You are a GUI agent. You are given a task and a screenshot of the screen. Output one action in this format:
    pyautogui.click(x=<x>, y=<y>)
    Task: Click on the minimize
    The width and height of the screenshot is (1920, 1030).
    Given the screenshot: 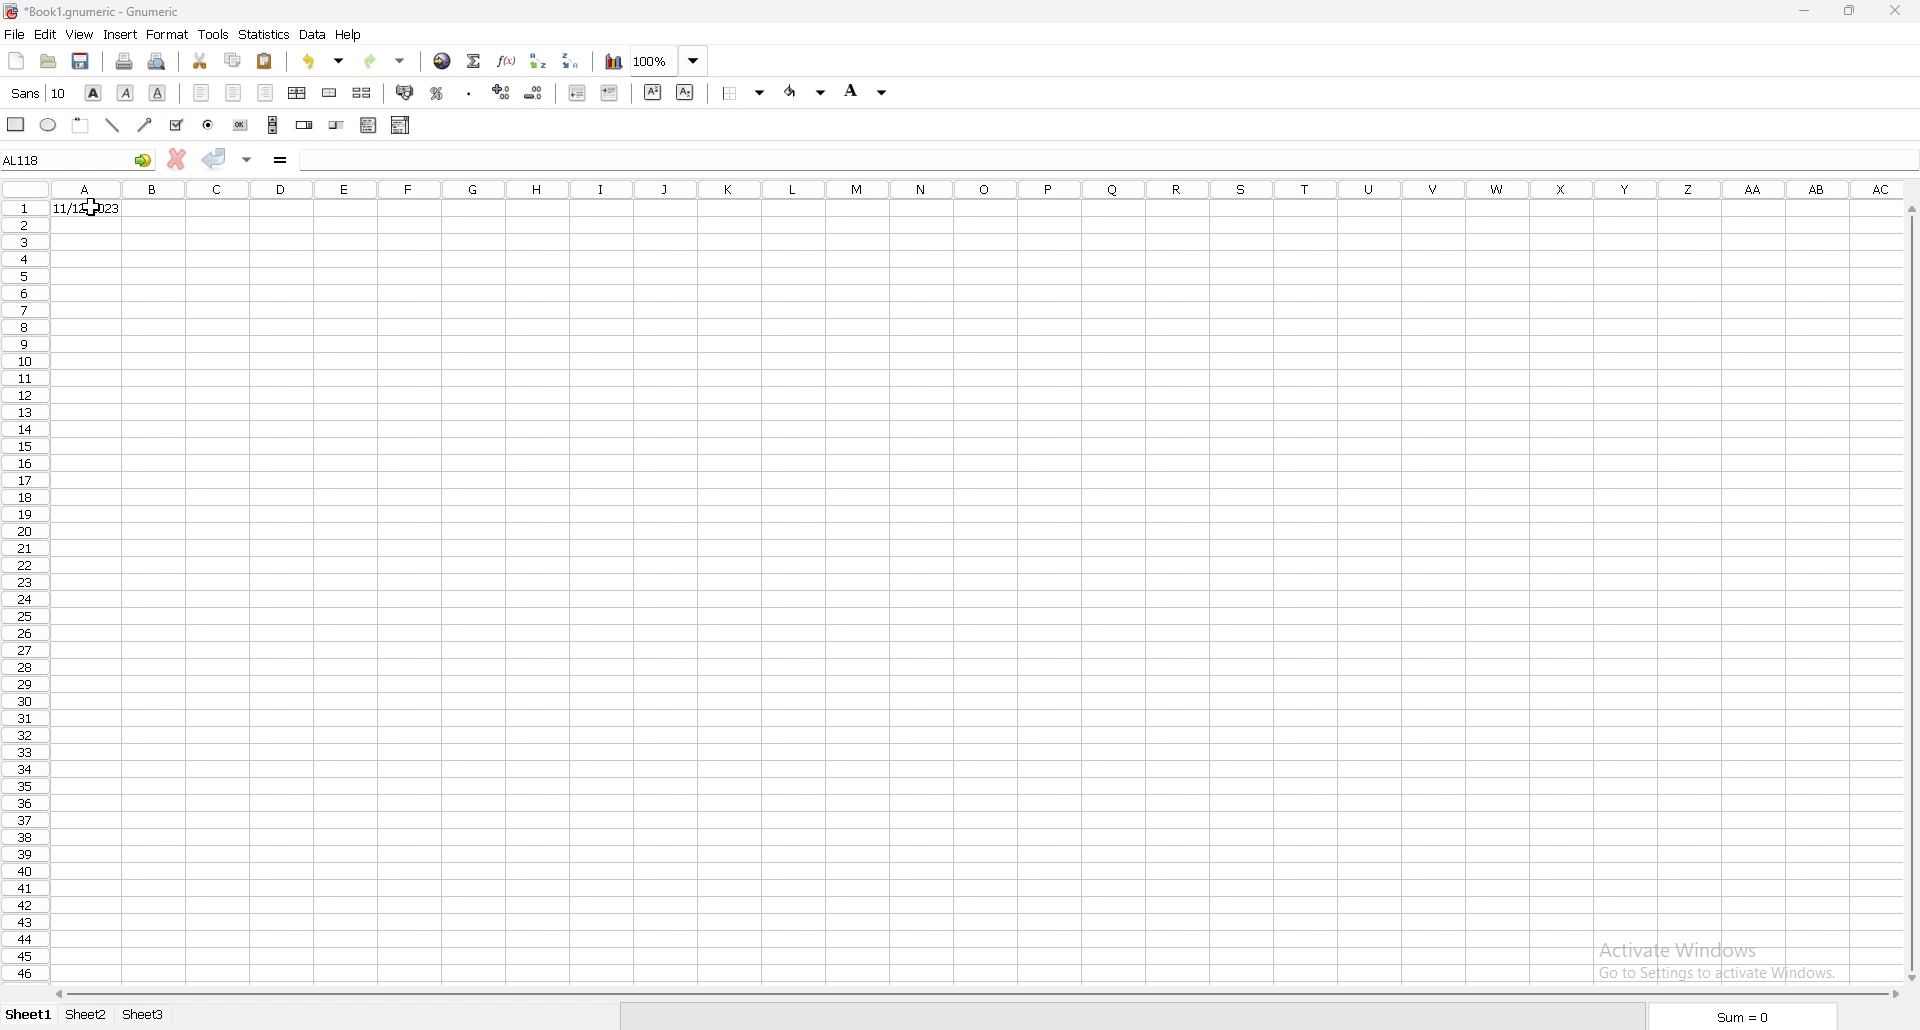 What is the action you would take?
    pyautogui.click(x=1804, y=13)
    